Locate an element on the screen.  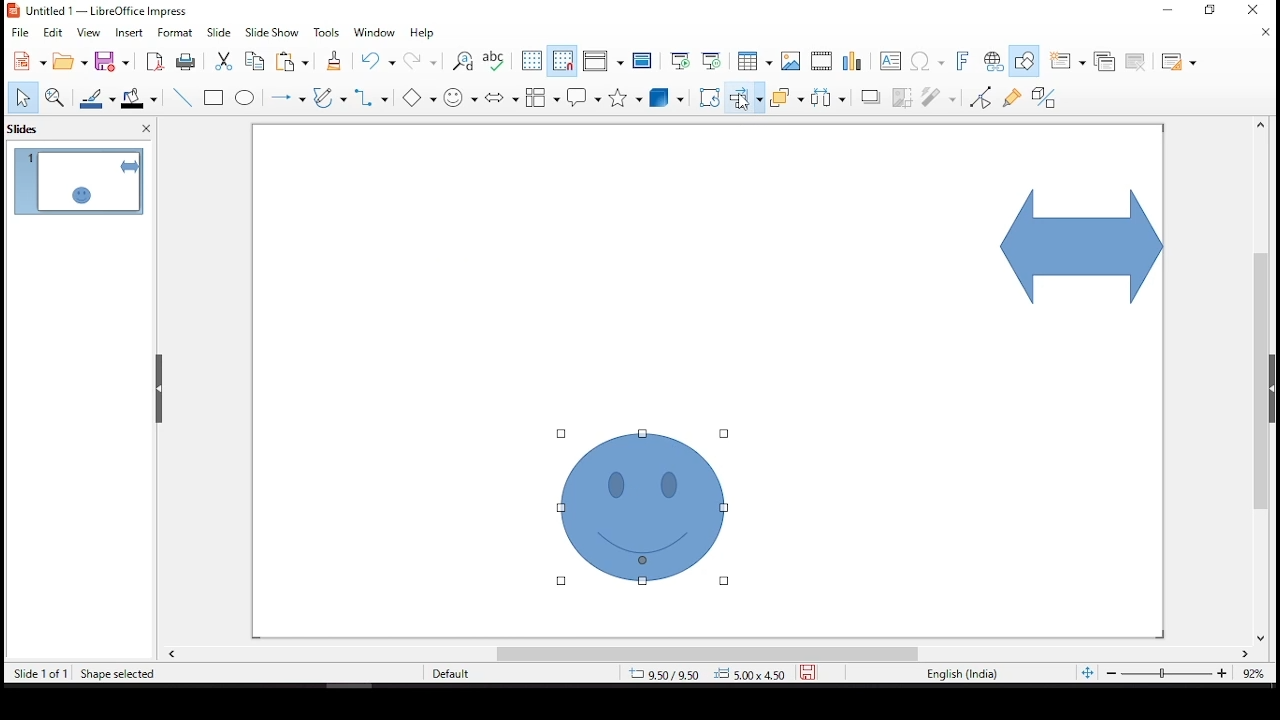
rotate is located at coordinates (711, 97).